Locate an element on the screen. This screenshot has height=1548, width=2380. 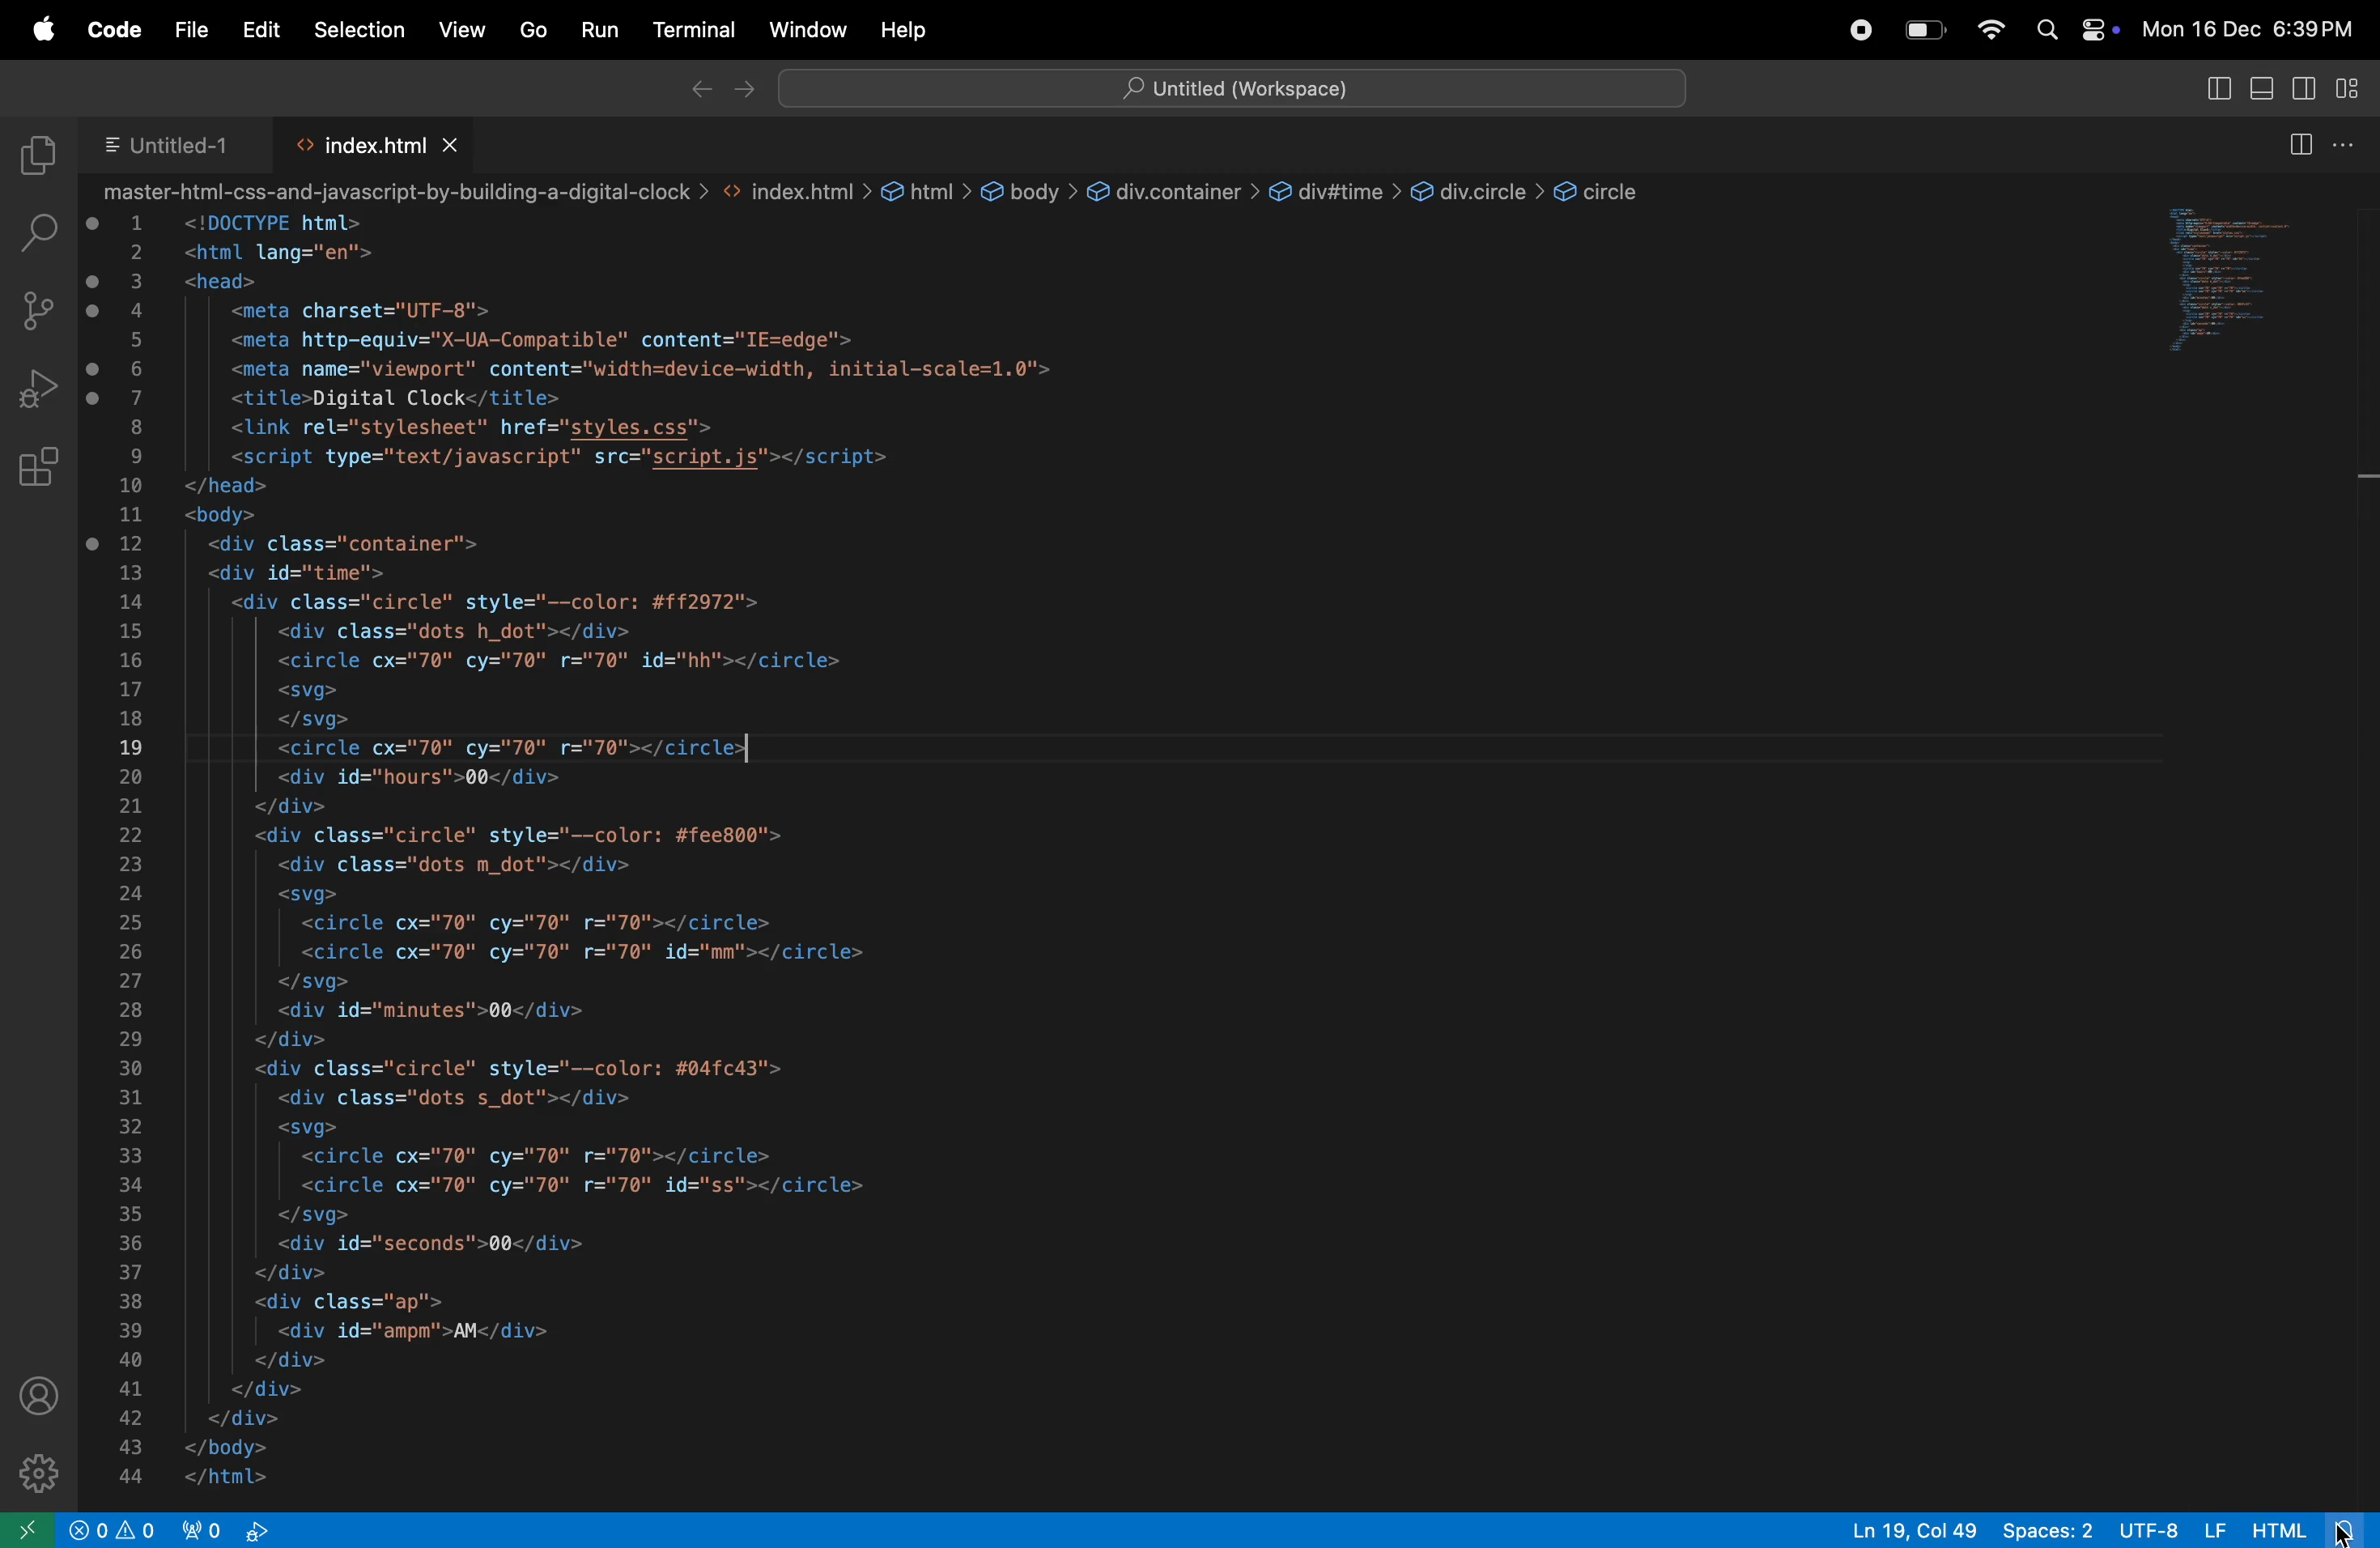
wifi is located at coordinates (1991, 29).